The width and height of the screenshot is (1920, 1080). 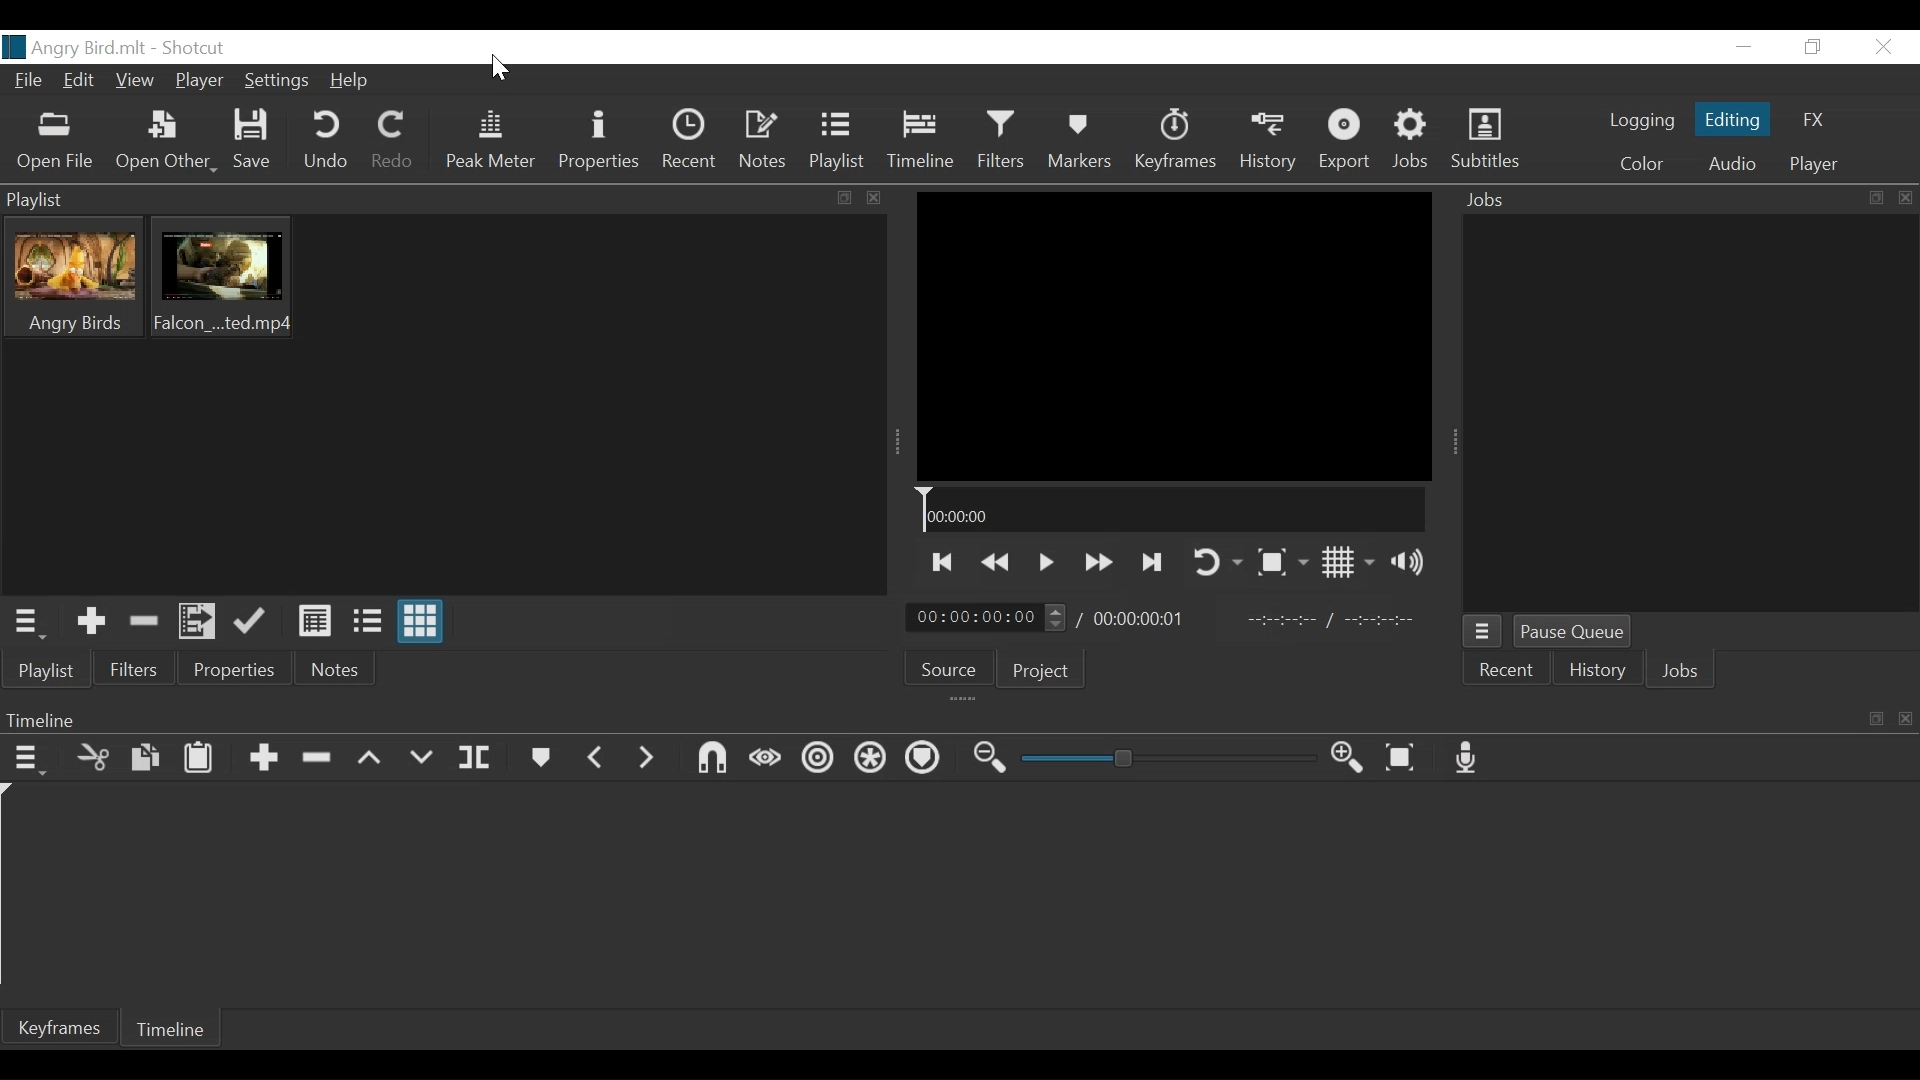 I want to click on minimize, so click(x=1747, y=46).